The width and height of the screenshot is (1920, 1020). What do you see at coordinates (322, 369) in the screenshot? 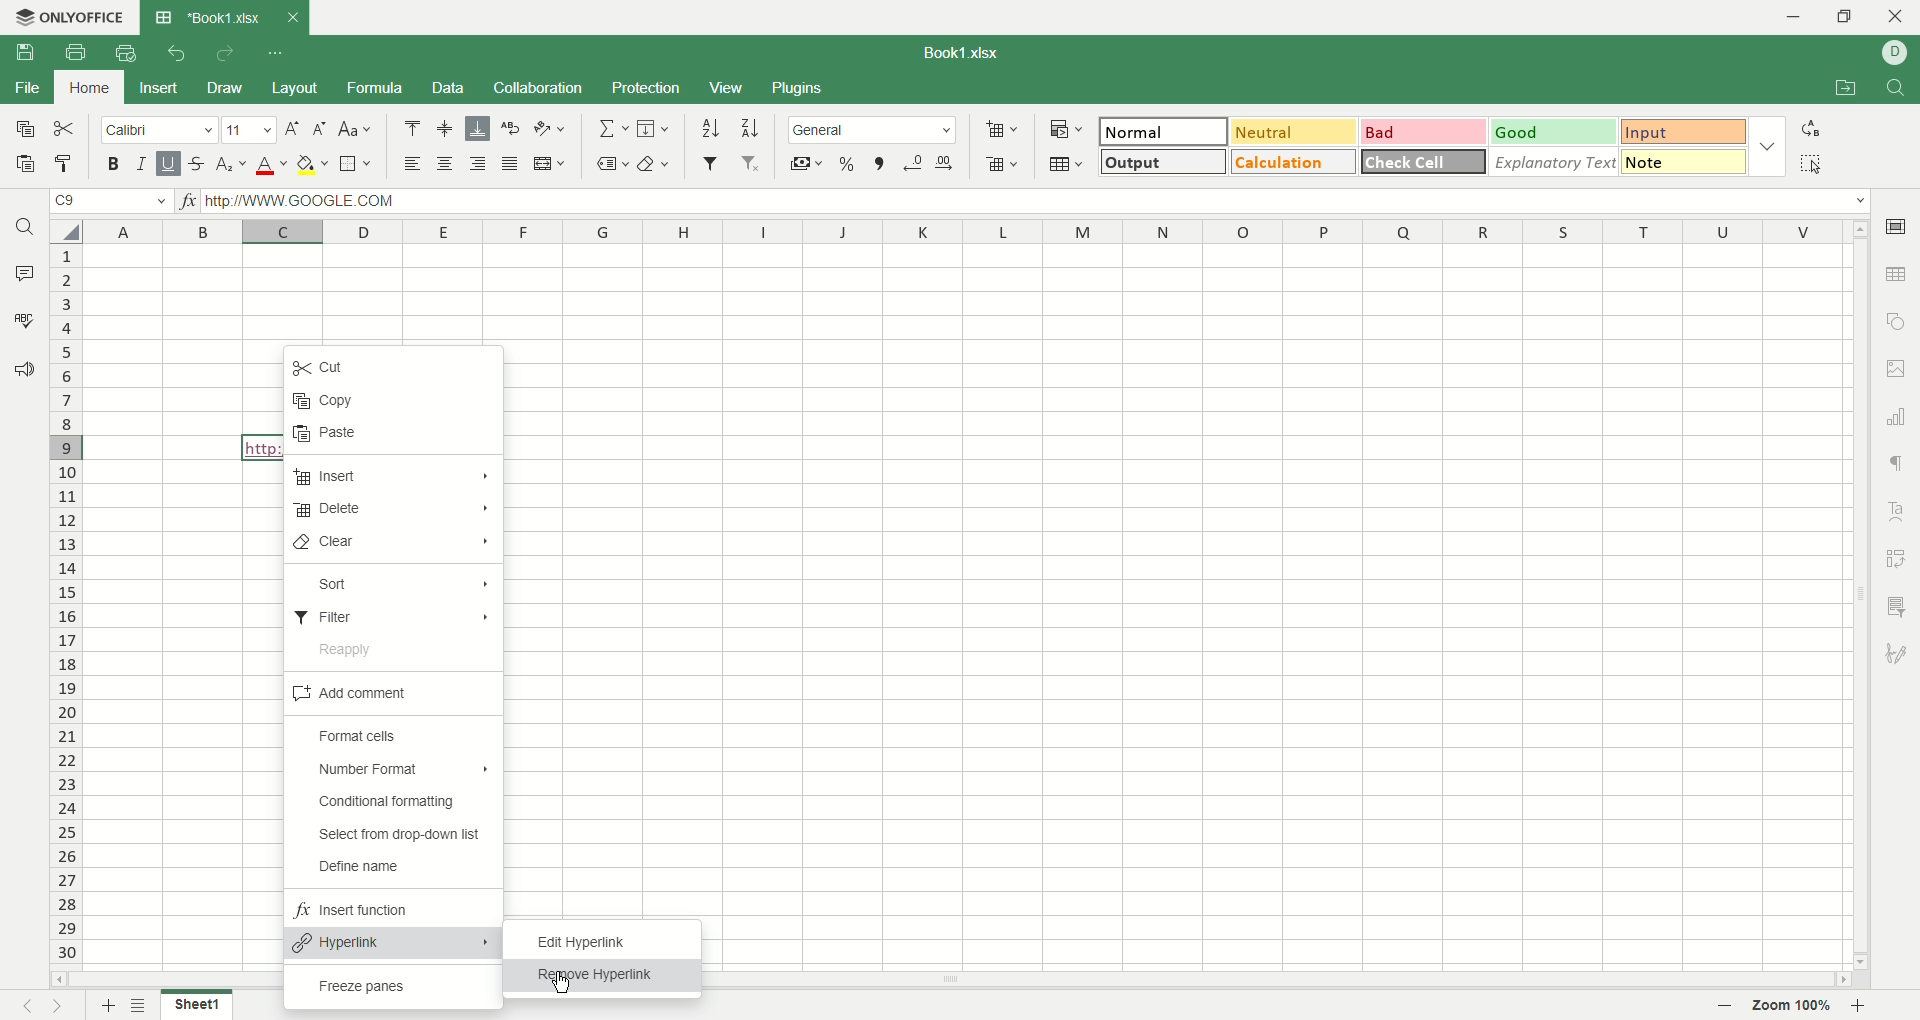
I see `cut` at bounding box center [322, 369].